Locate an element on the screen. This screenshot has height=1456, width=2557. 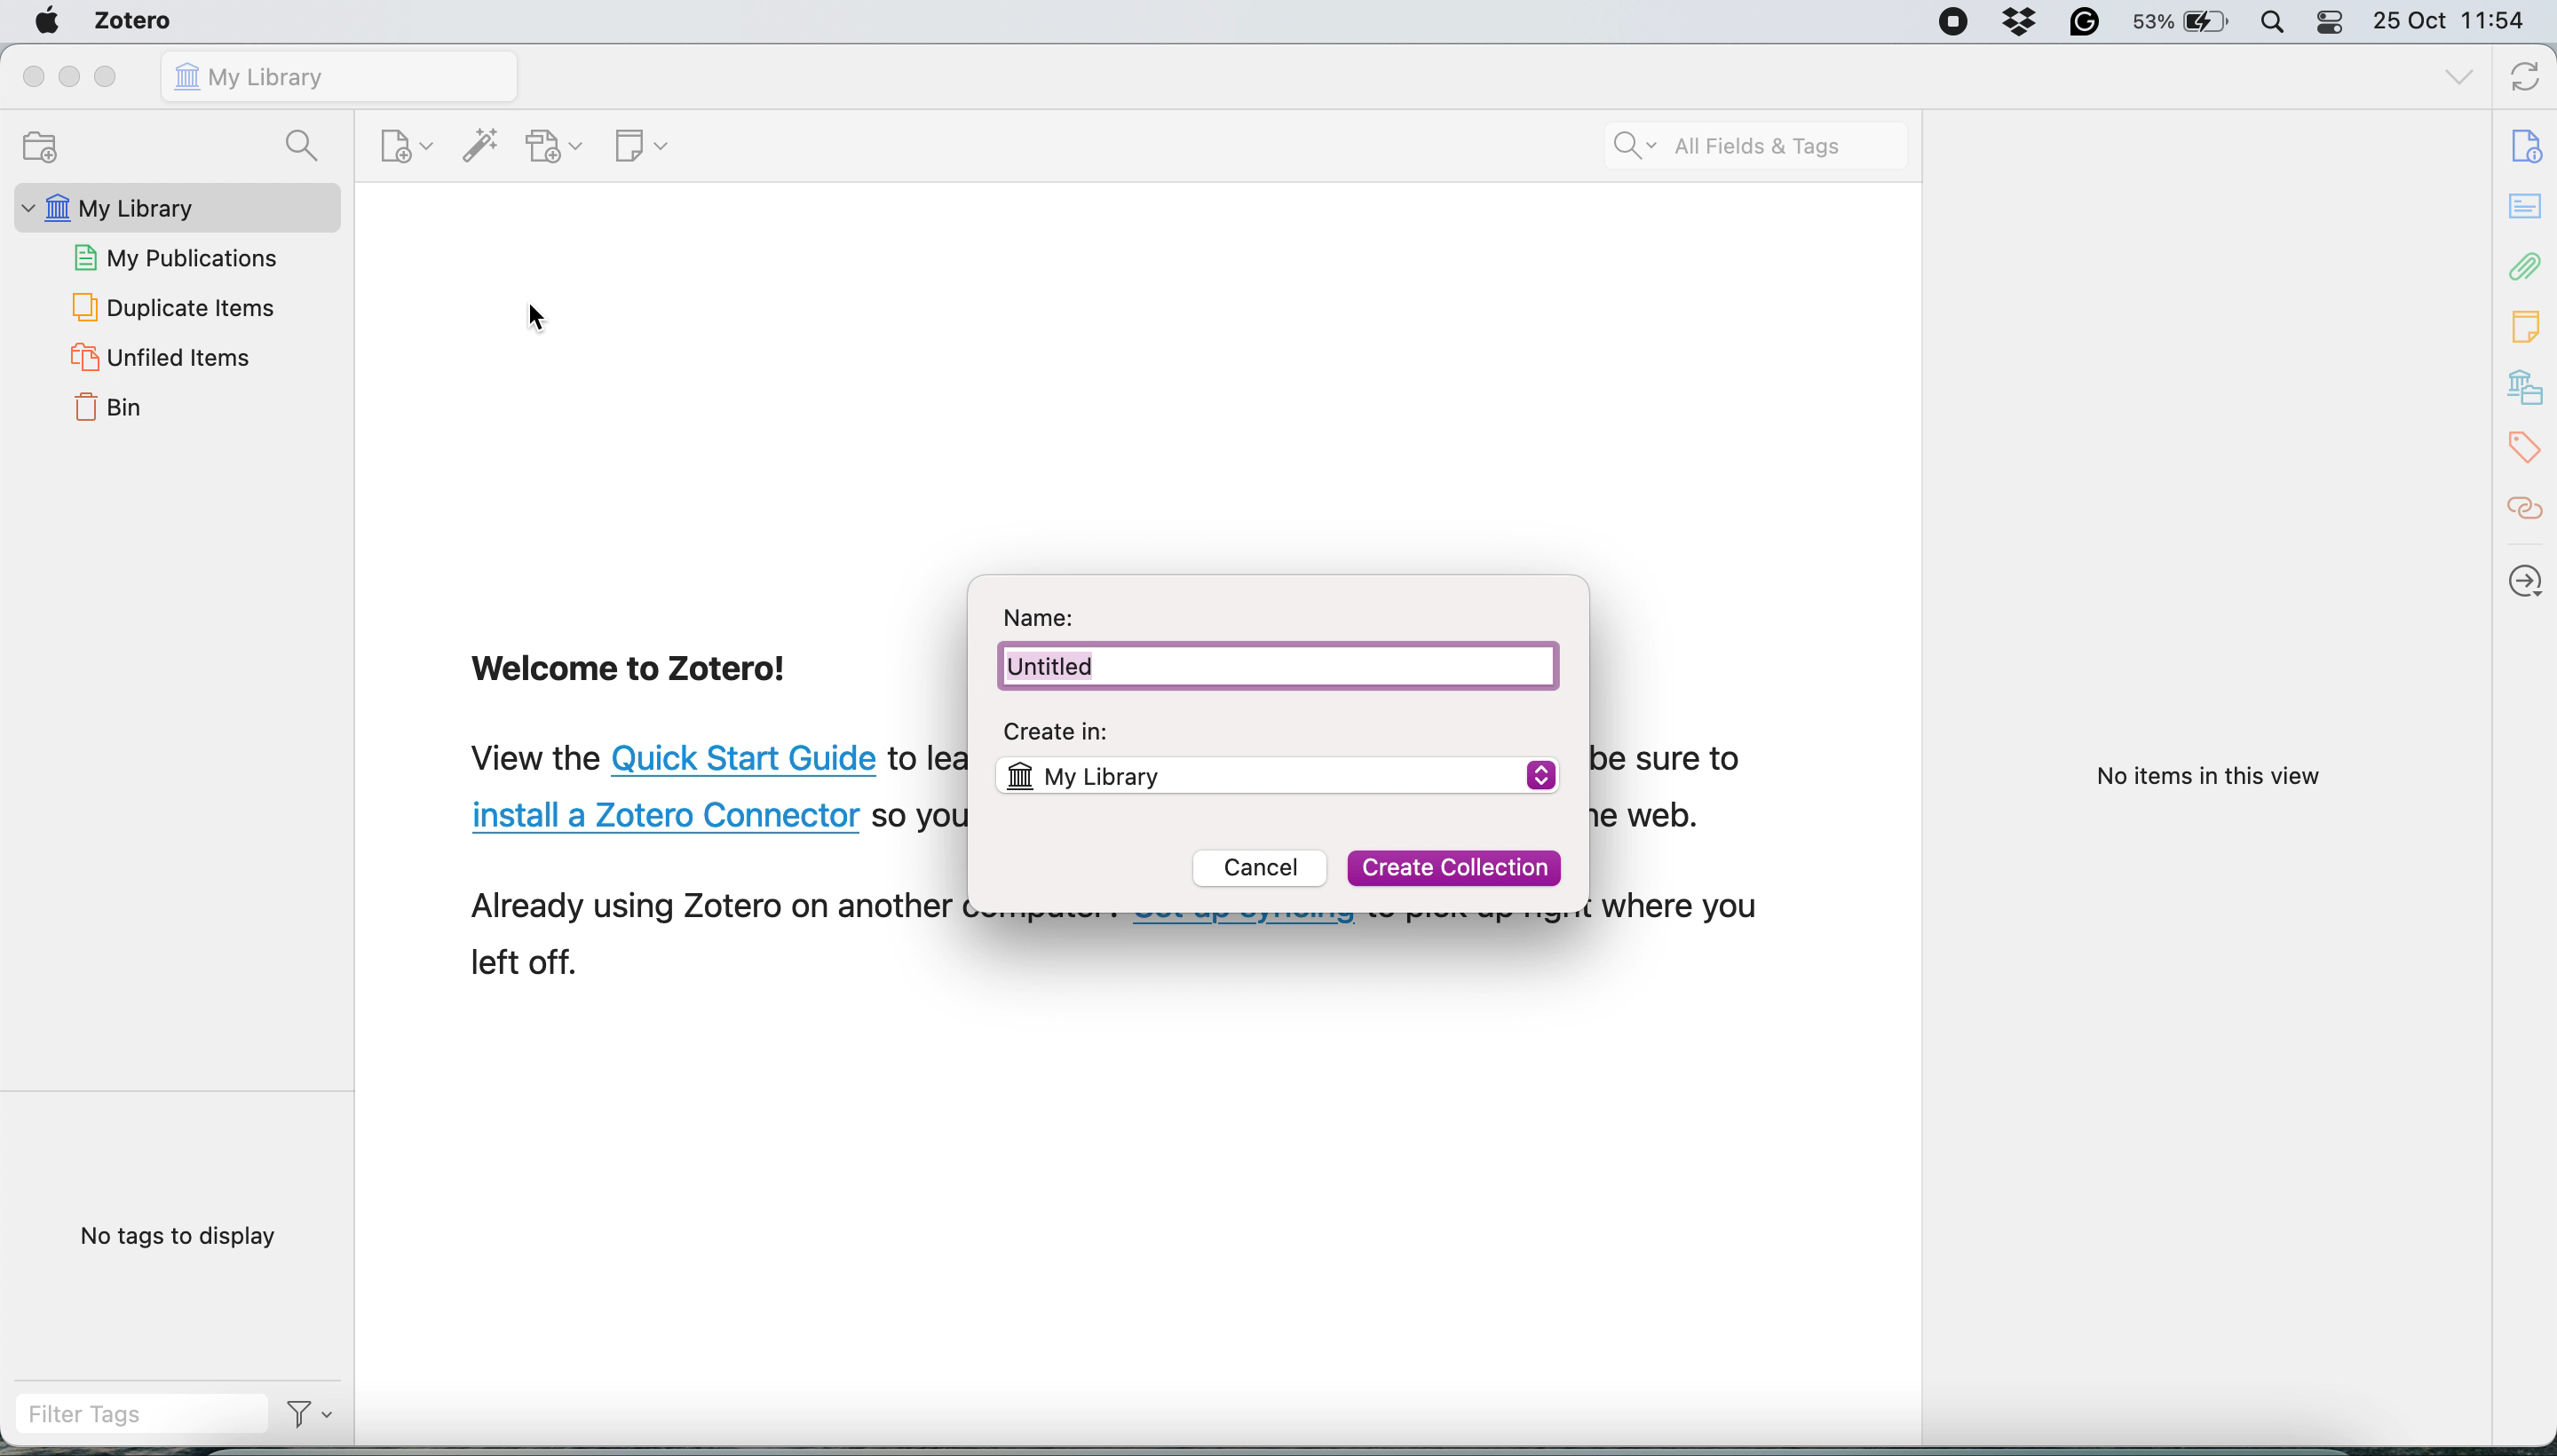
search is located at coordinates (307, 144).